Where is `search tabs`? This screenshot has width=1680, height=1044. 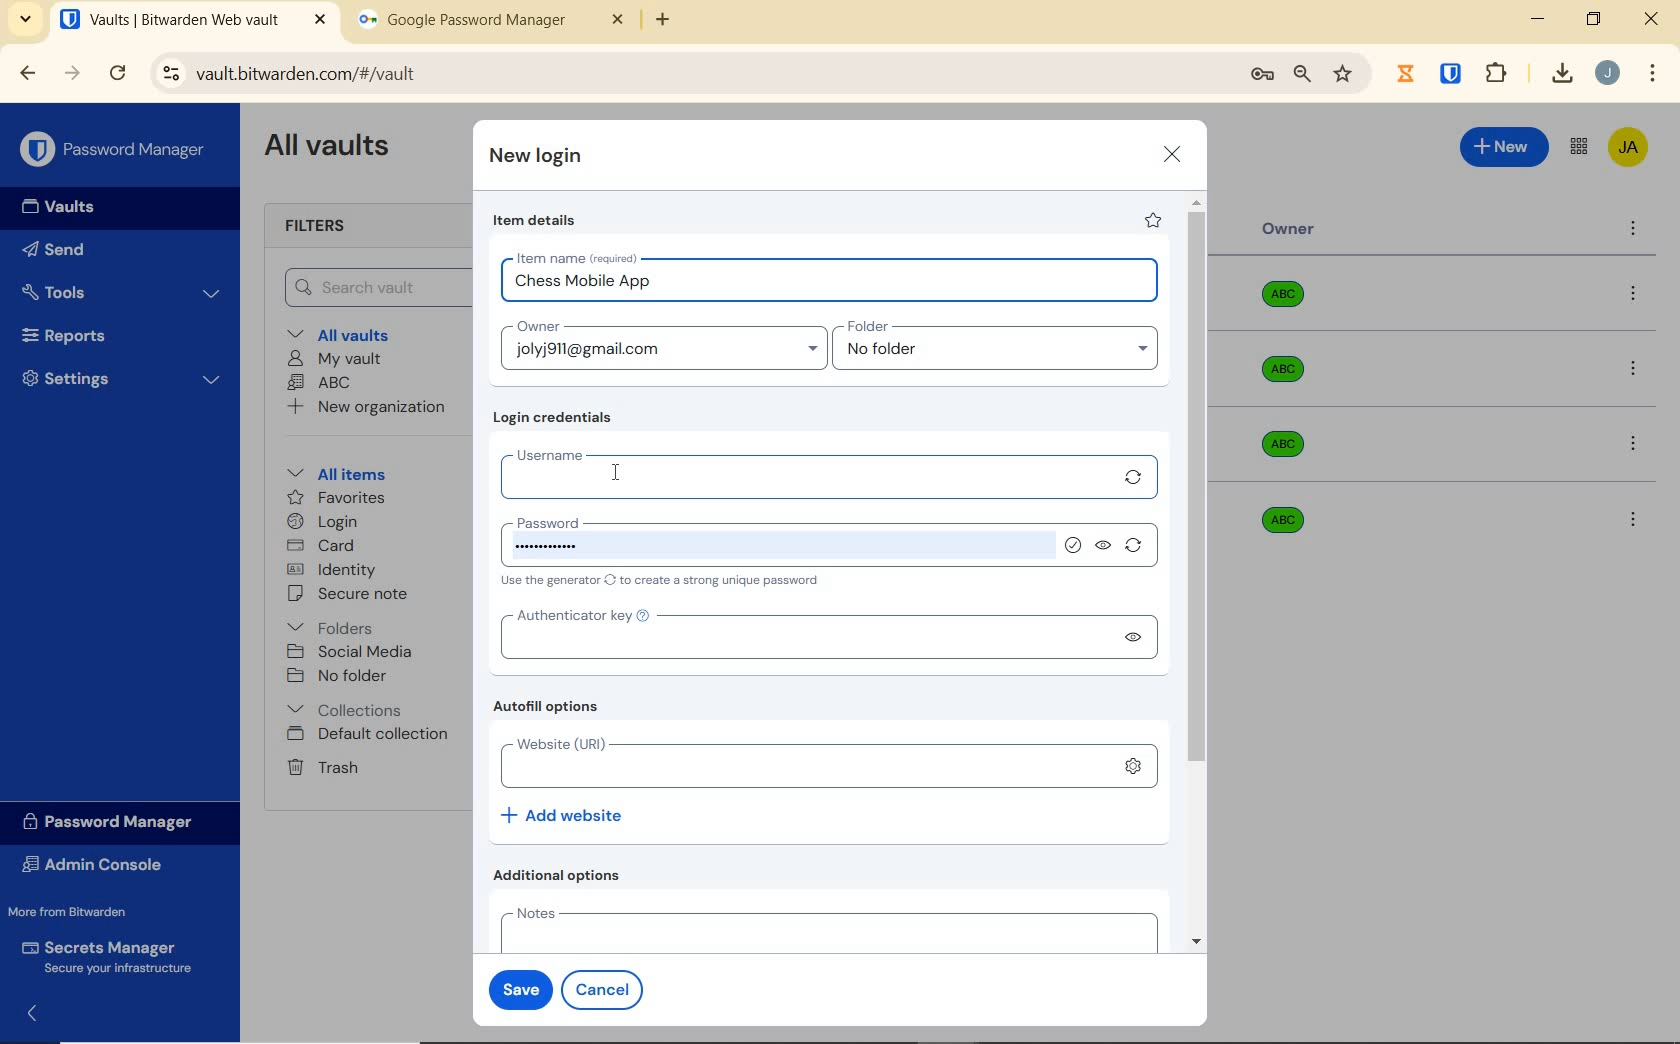
search tabs is located at coordinates (25, 22).